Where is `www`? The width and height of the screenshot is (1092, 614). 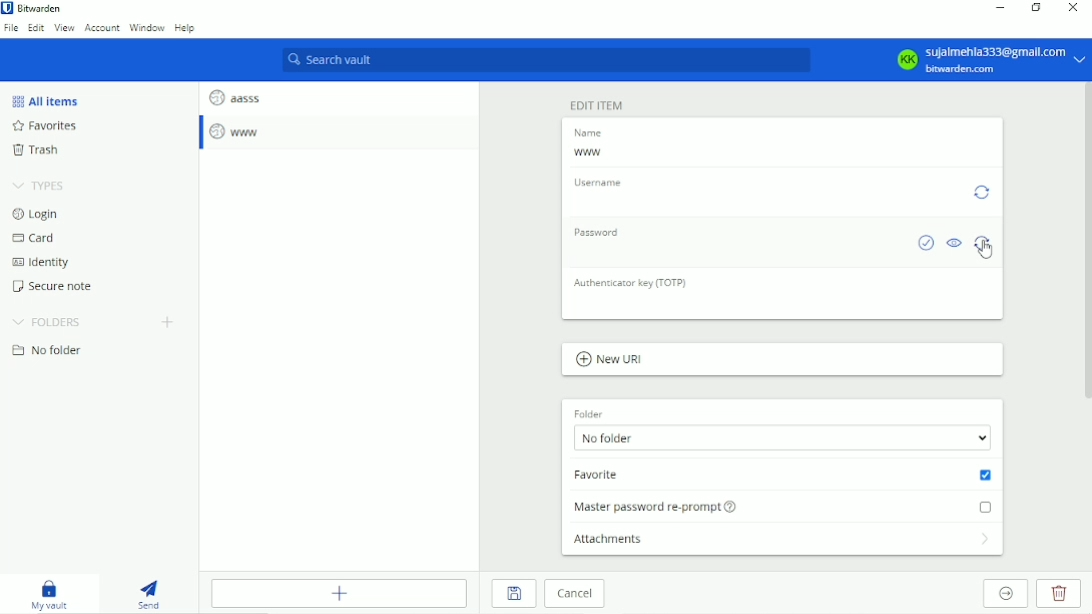 www is located at coordinates (589, 153).